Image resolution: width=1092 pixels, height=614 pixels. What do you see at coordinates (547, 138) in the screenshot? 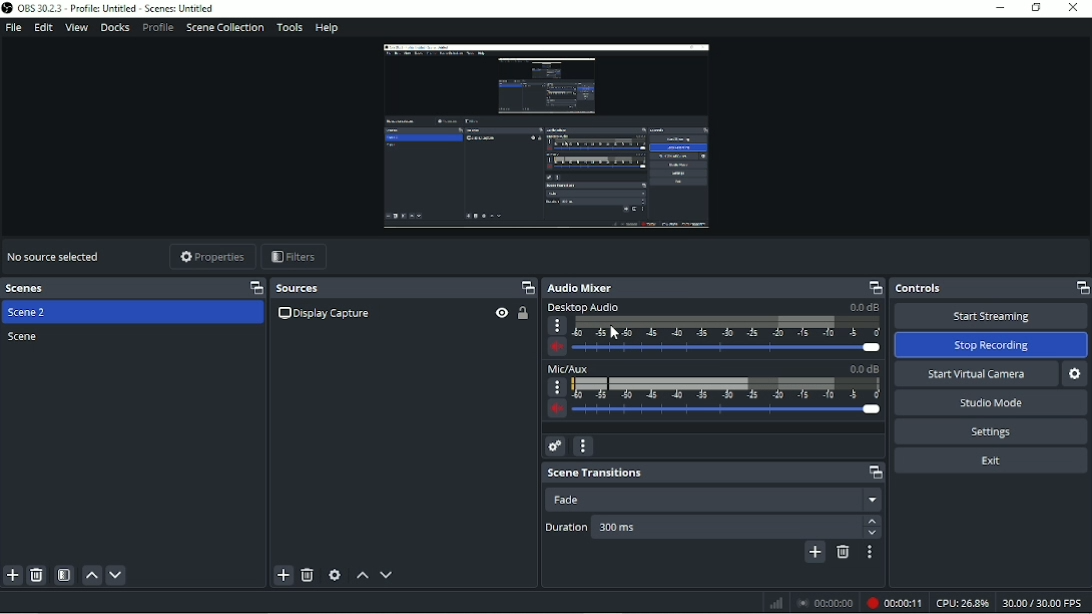
I see `Video` at bounding box center [547, 138].